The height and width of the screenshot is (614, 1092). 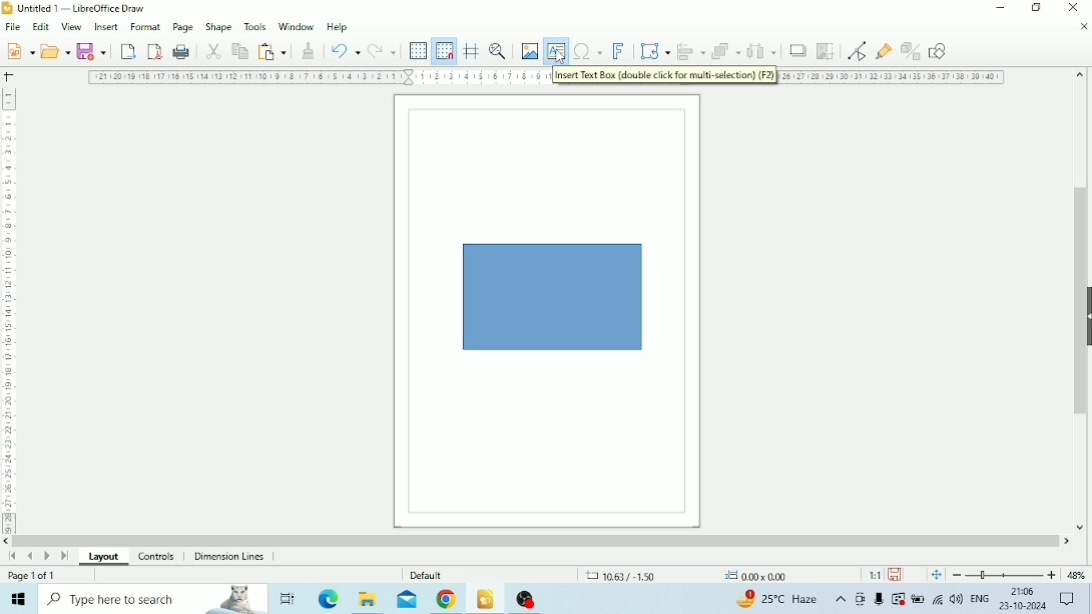 What do you see at coordinates (48, 556) in the screenshot?
I see `Scroll to next page` at bounding box center [48, 556].